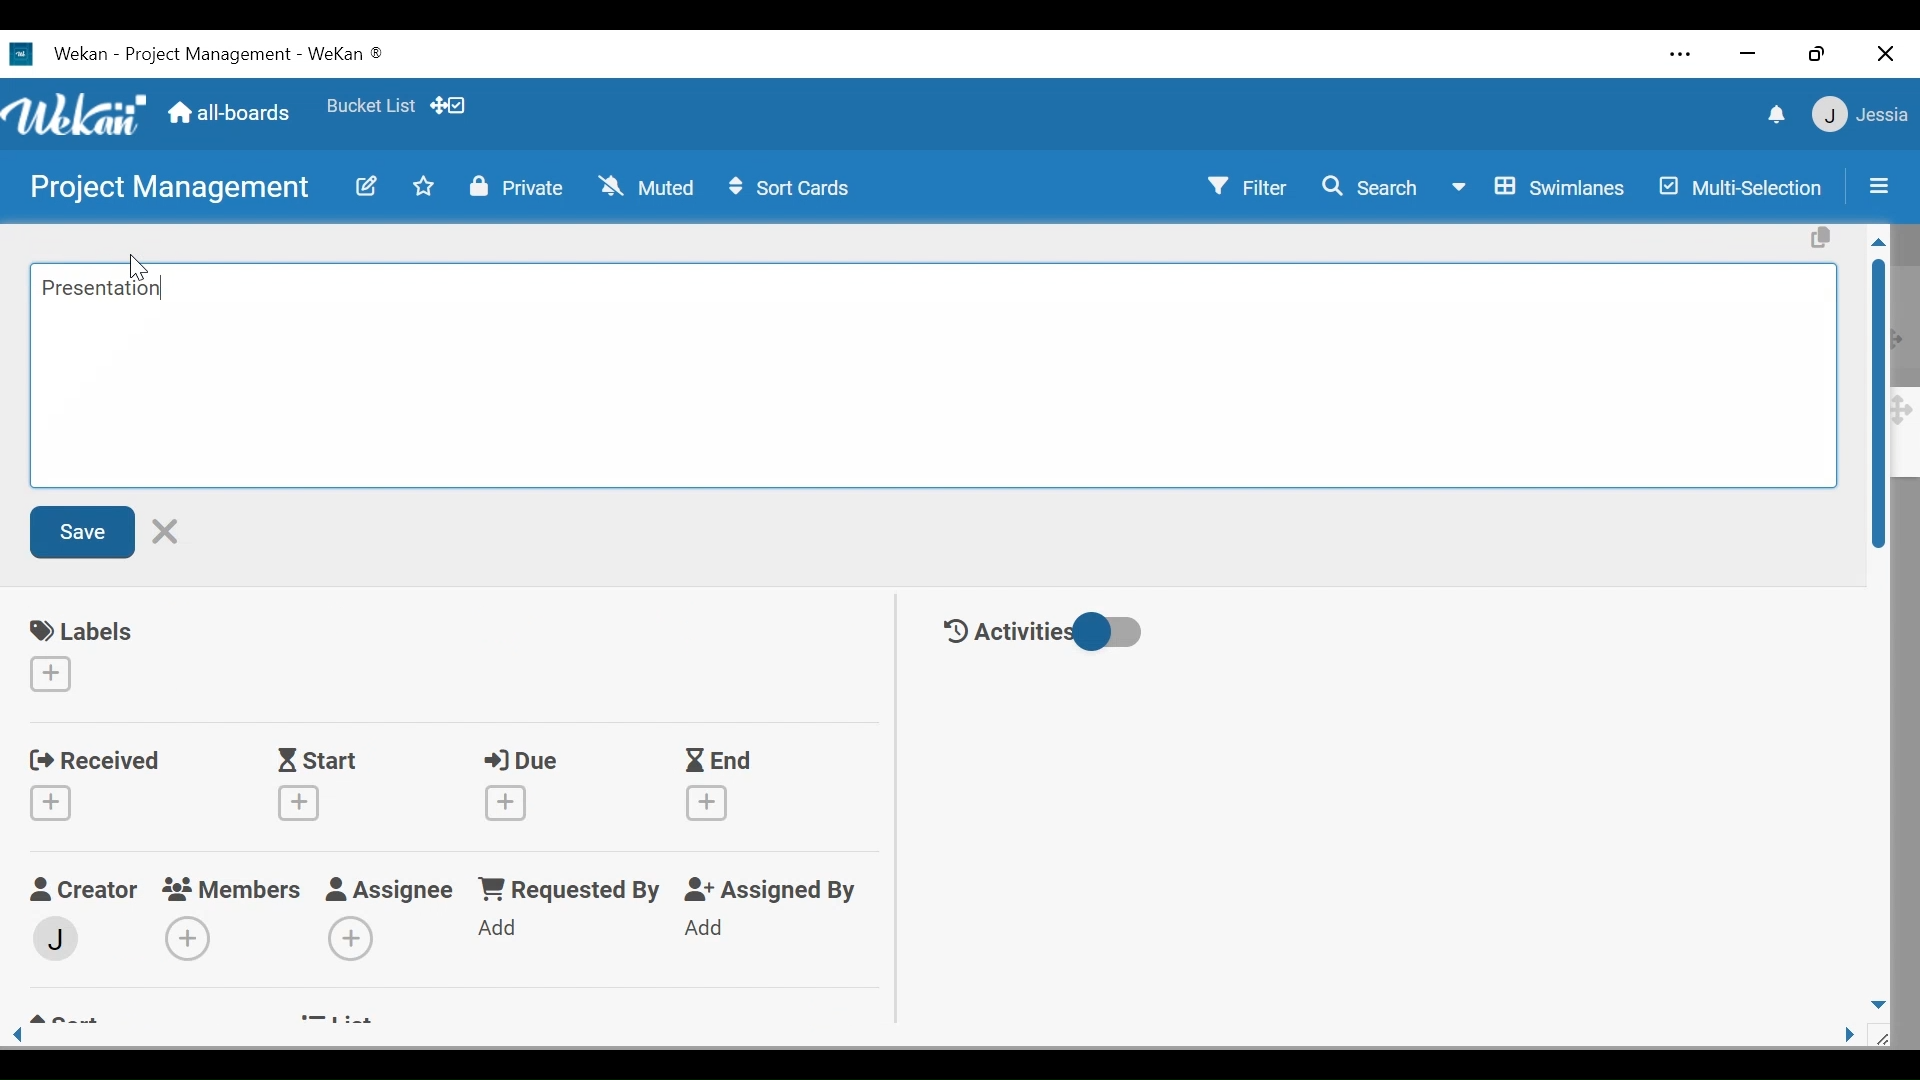 This screenshot has width=1920, height=1080. What do you see at coordinates (1779, 116) in the screenshot?
I see `notification` at bounding box center [1779, 116].